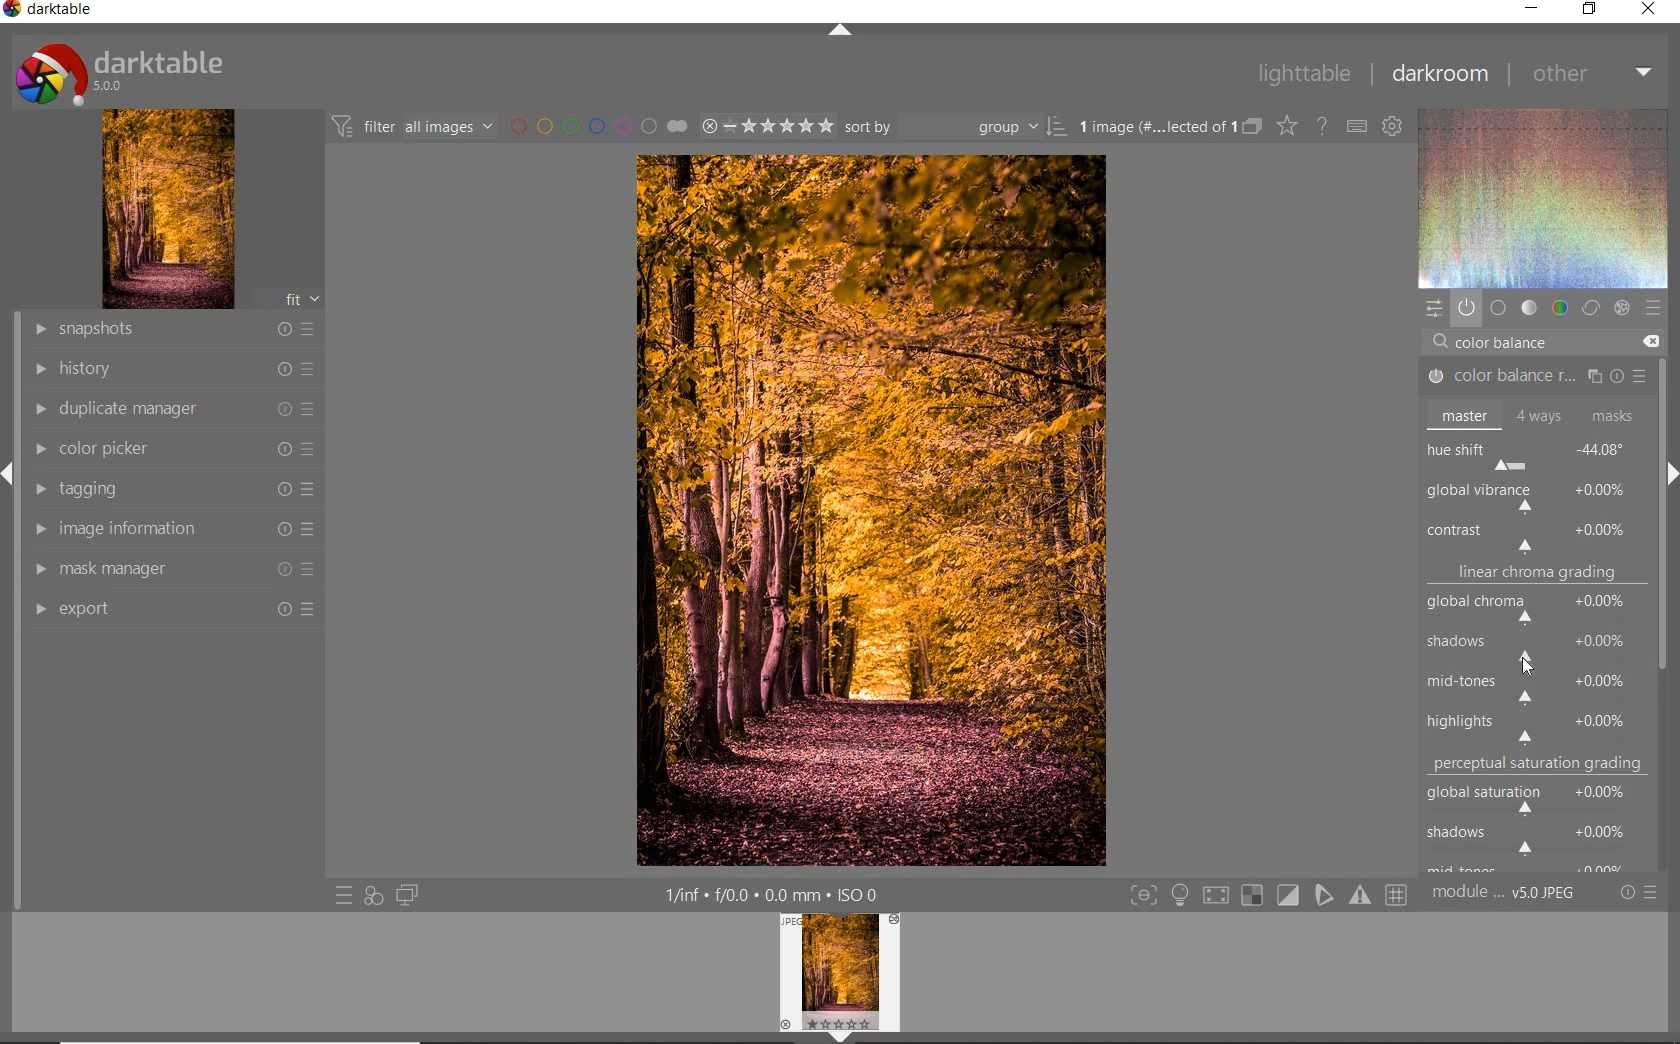 The height and width of the screenshot is (1044, 1680). What do you see at coordinates (1252, 127) in the screenshot?
I see `collapse grouped image` at bounding box center [1252, 127].